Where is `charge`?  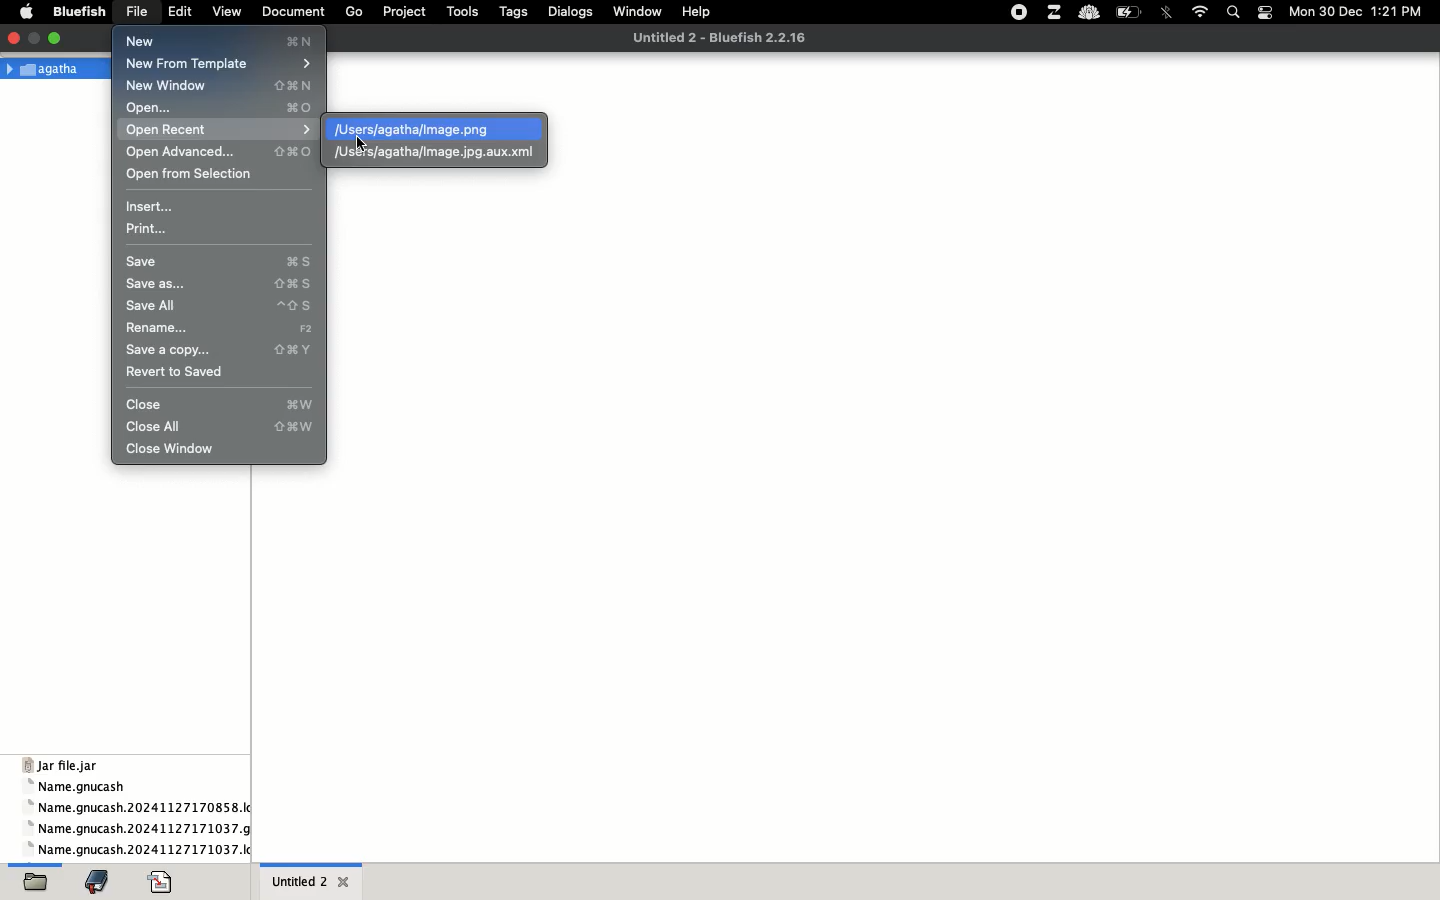 charge is located at coordinates (1130, 12).